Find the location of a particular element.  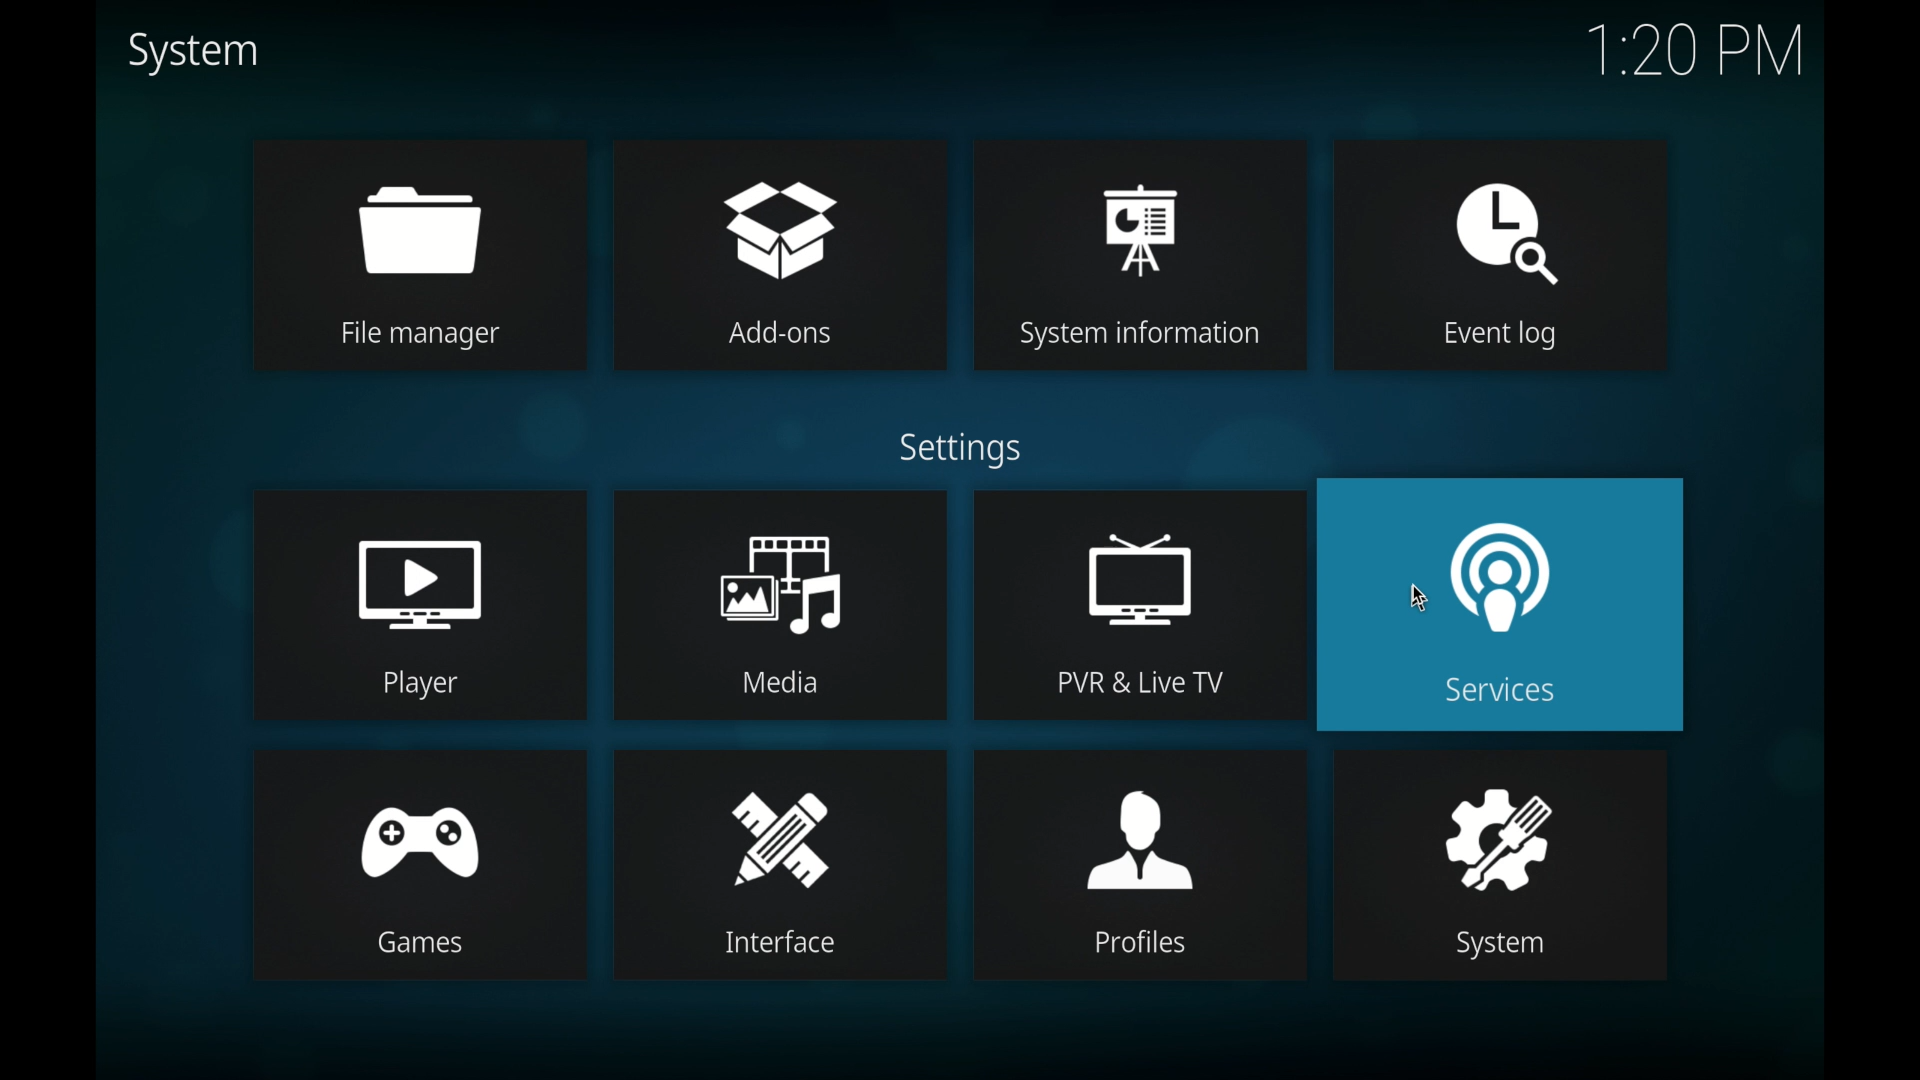

cursor is located at coordinates (1421, 597).